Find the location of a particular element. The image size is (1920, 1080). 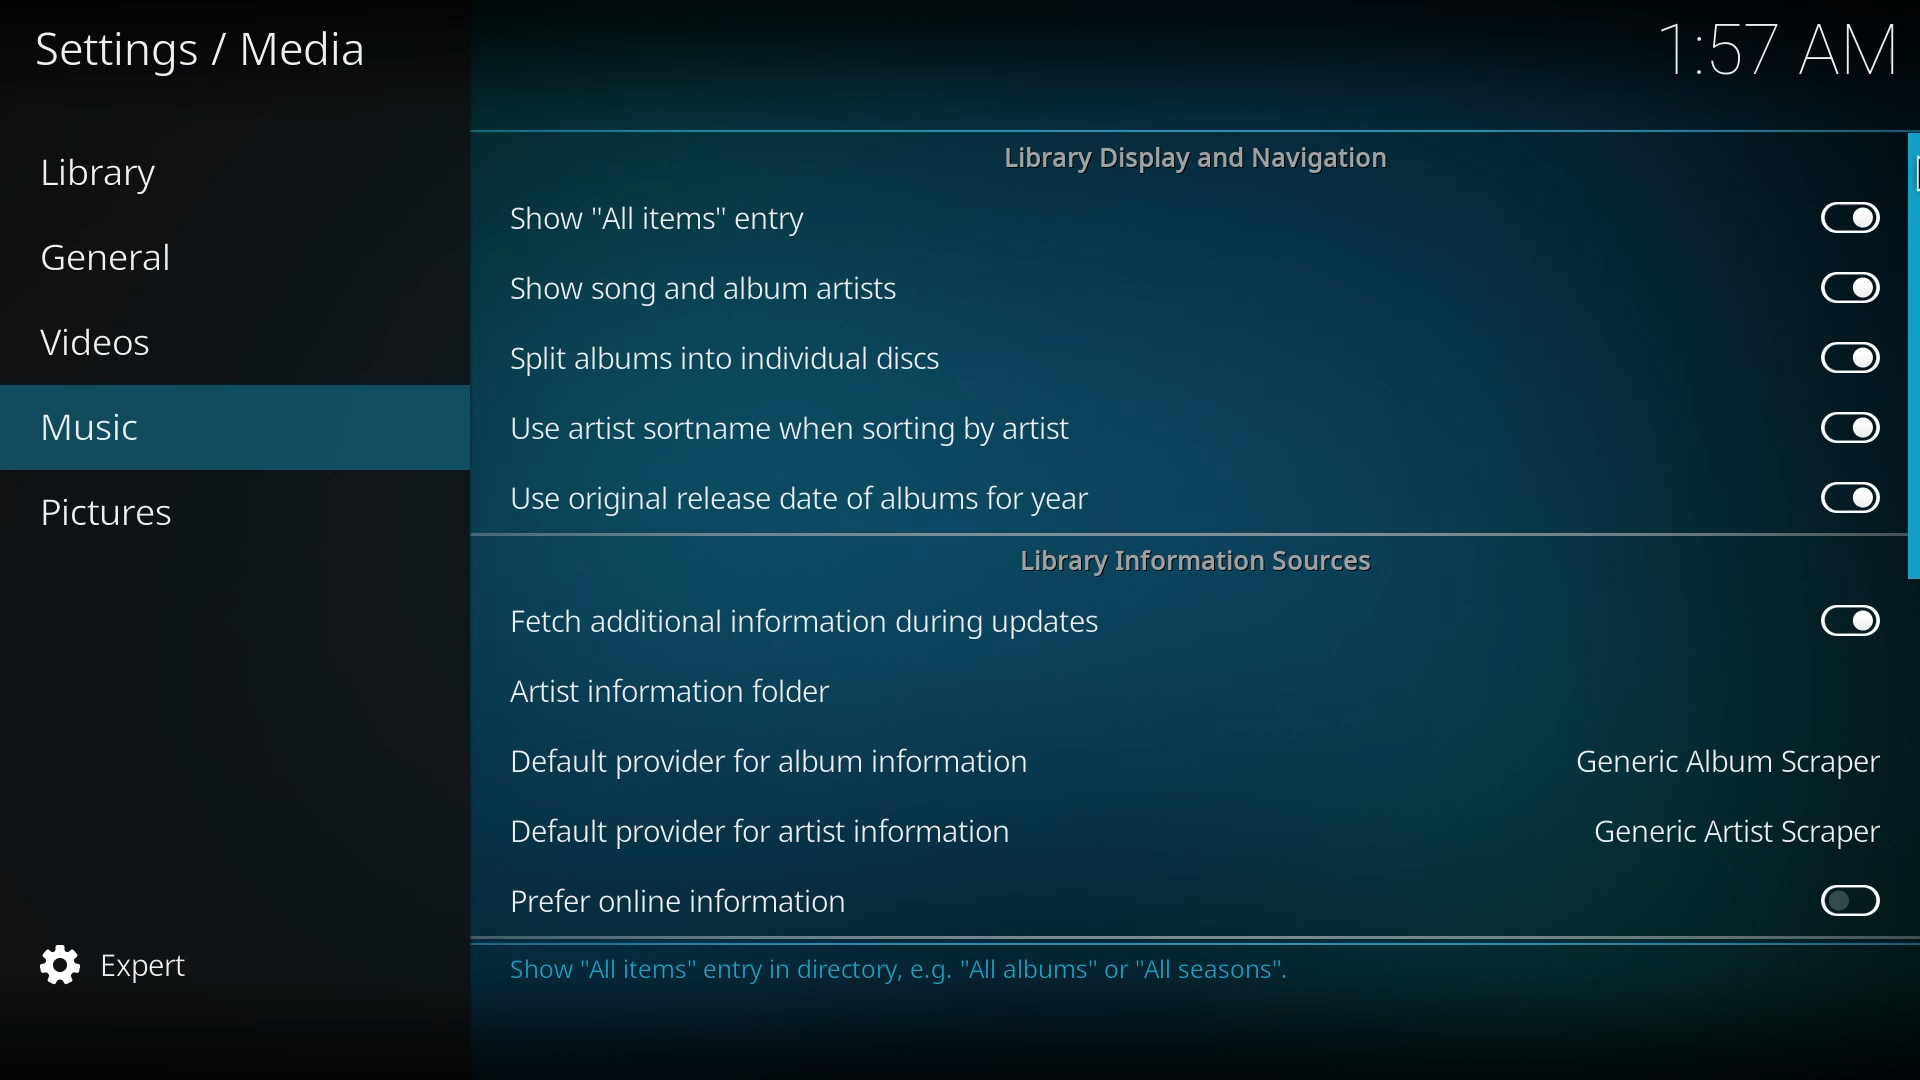

enabled is located at coordinates (1842, 426).